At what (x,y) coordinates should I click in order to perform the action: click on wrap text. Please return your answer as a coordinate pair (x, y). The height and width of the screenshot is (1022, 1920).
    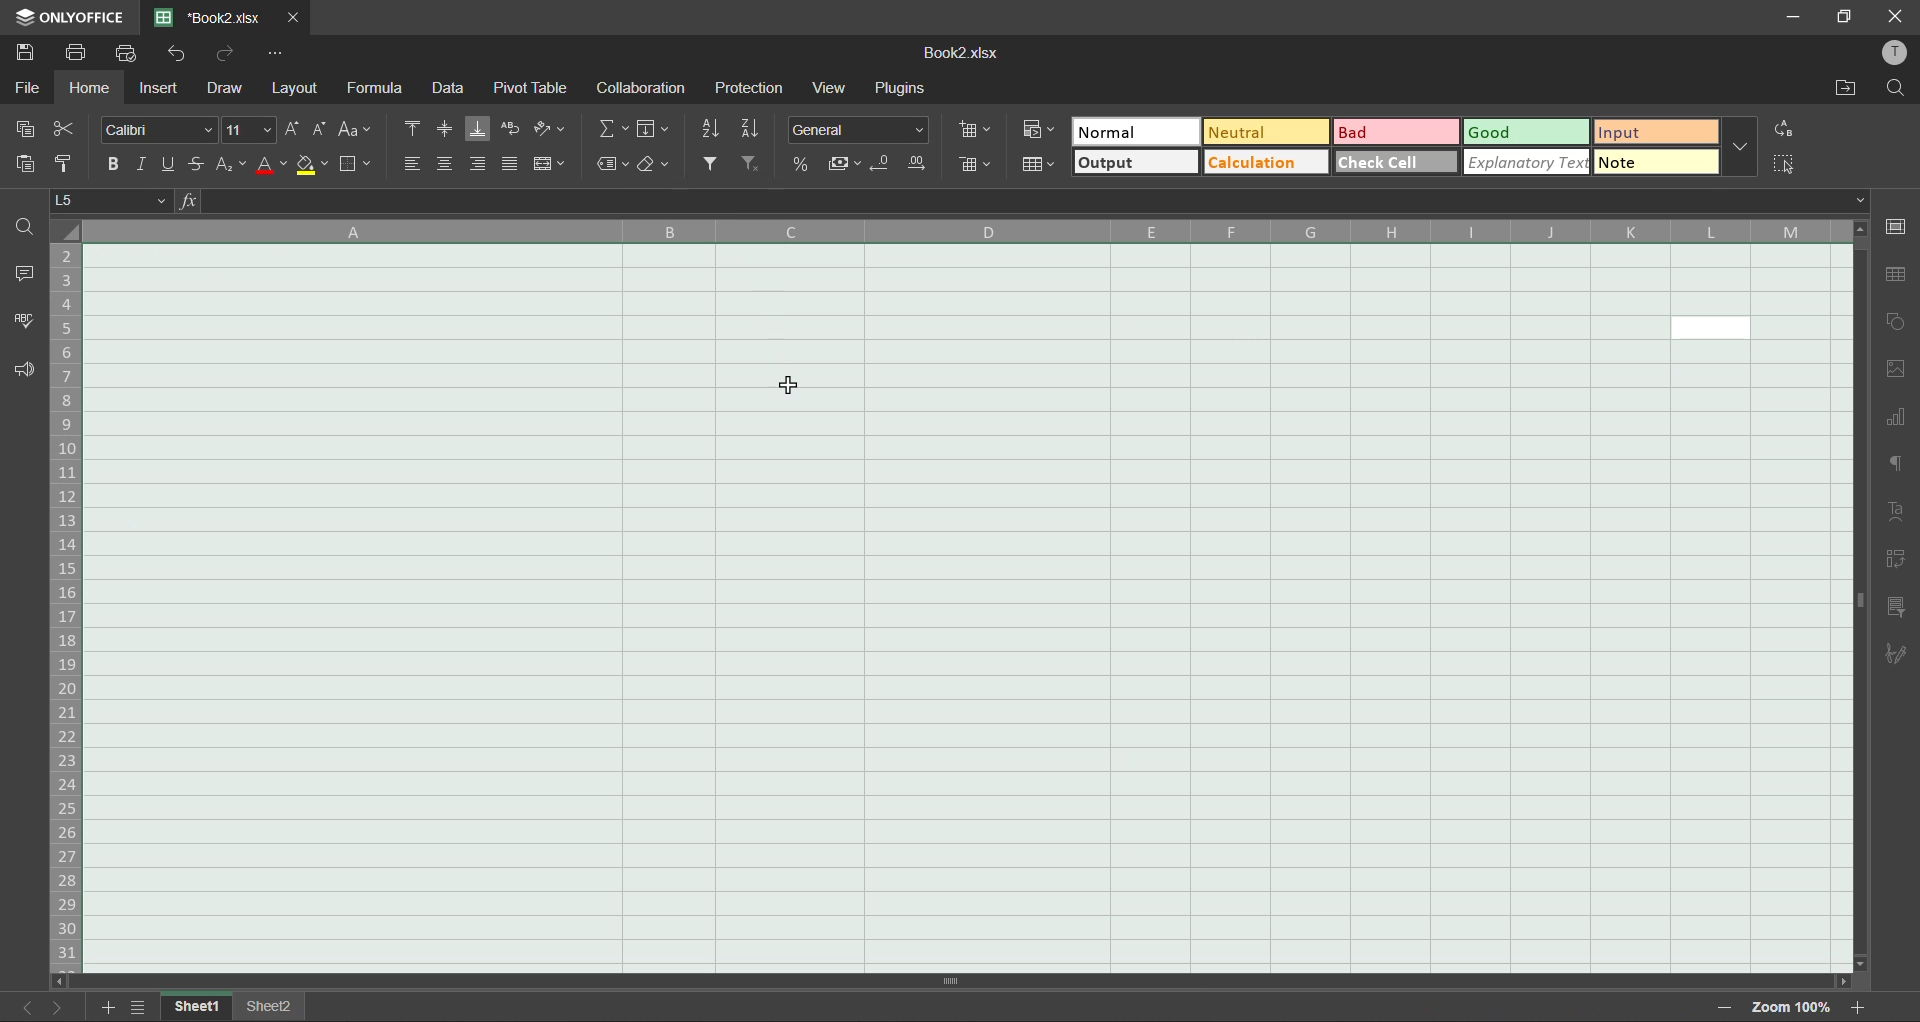
    Looking at the image, I should click on (508, 131).